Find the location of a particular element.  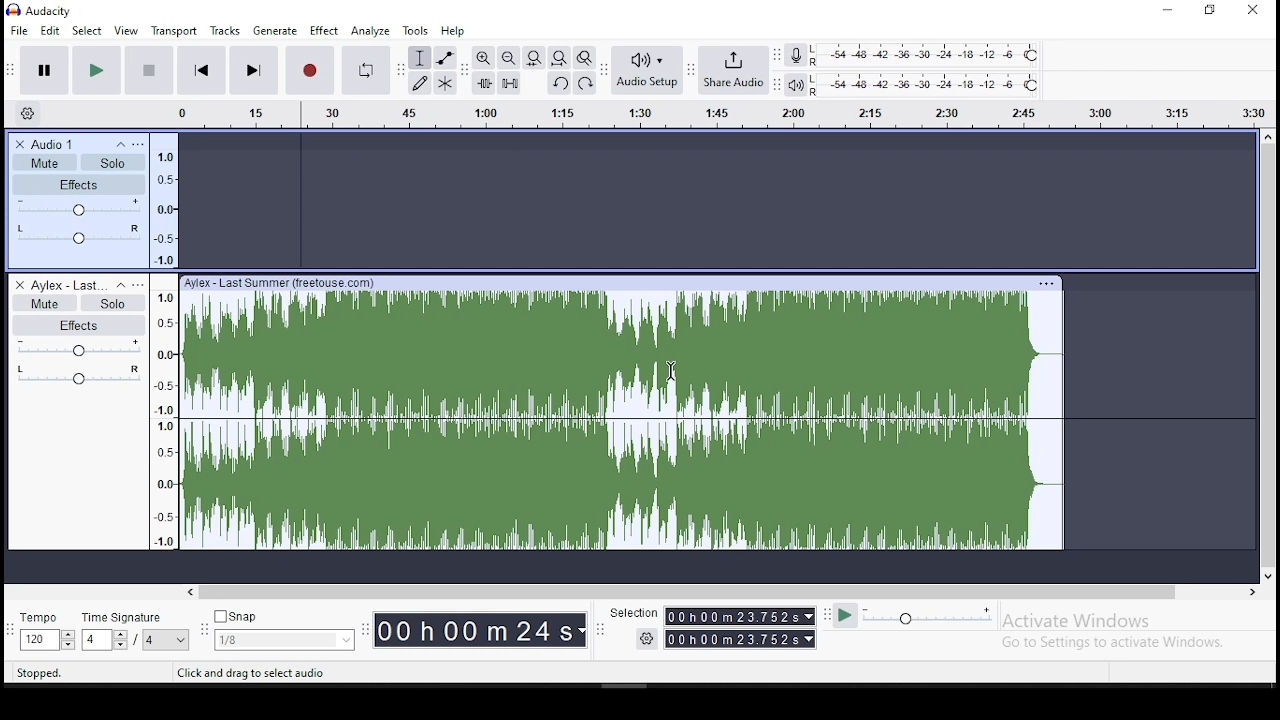

audio setup is located at coordinates (647, 69).